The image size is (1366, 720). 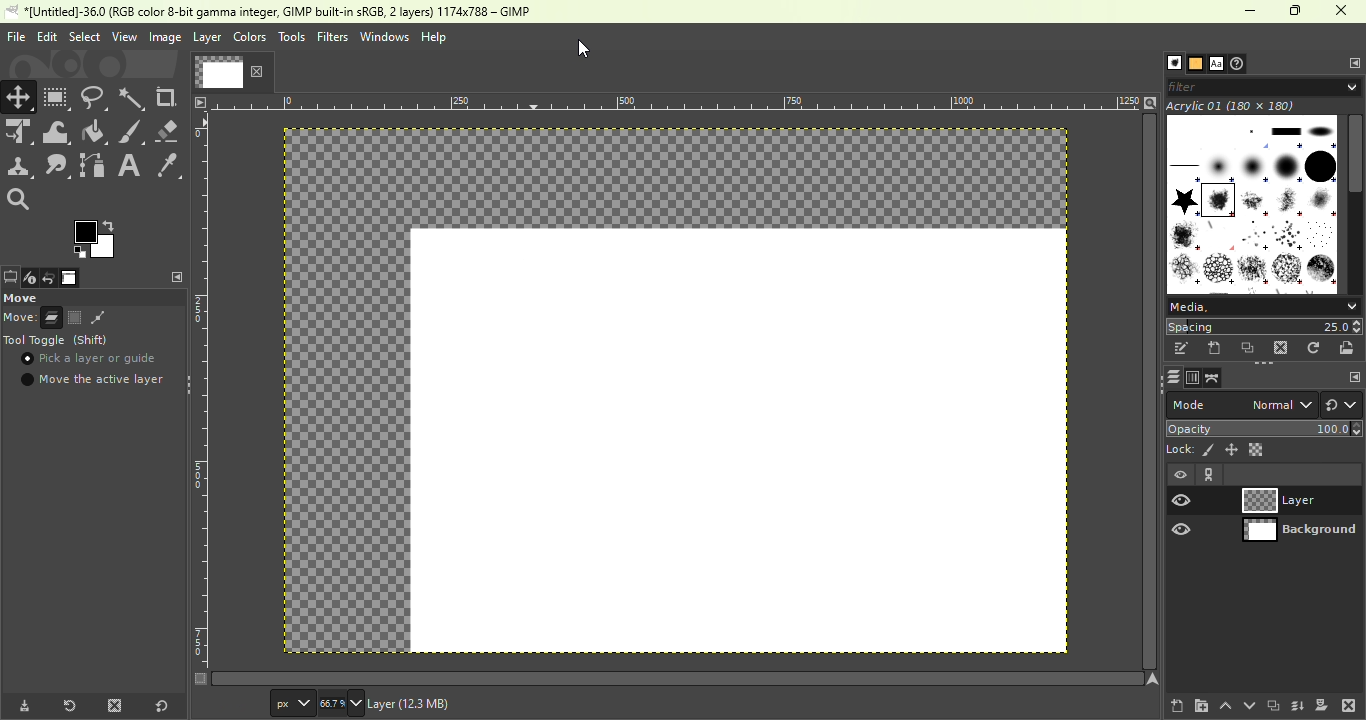 I want to click on Fuzzy select tool, so click(x=134, y=97).